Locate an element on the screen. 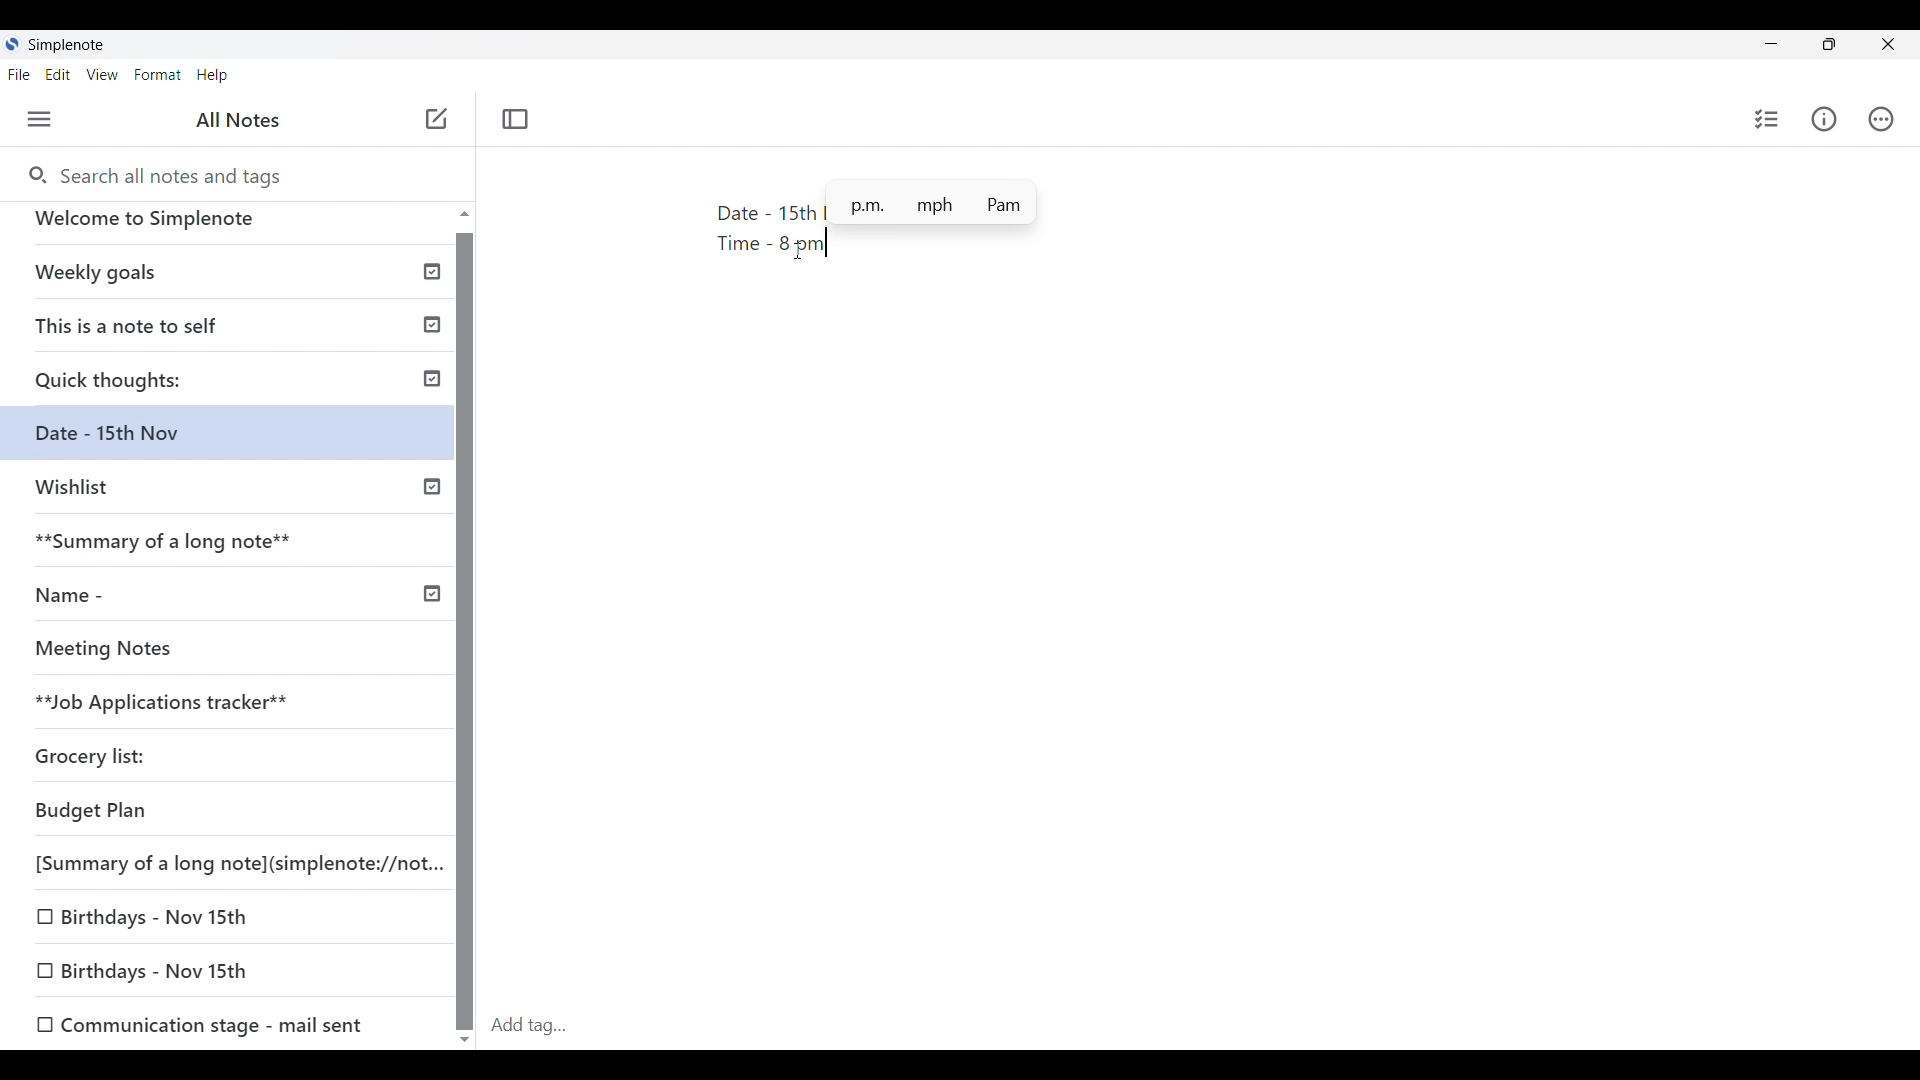 Image resolution: width=1920 pixels, height=1080 pixels. Title of left panel is located at coordinates (239, 120).